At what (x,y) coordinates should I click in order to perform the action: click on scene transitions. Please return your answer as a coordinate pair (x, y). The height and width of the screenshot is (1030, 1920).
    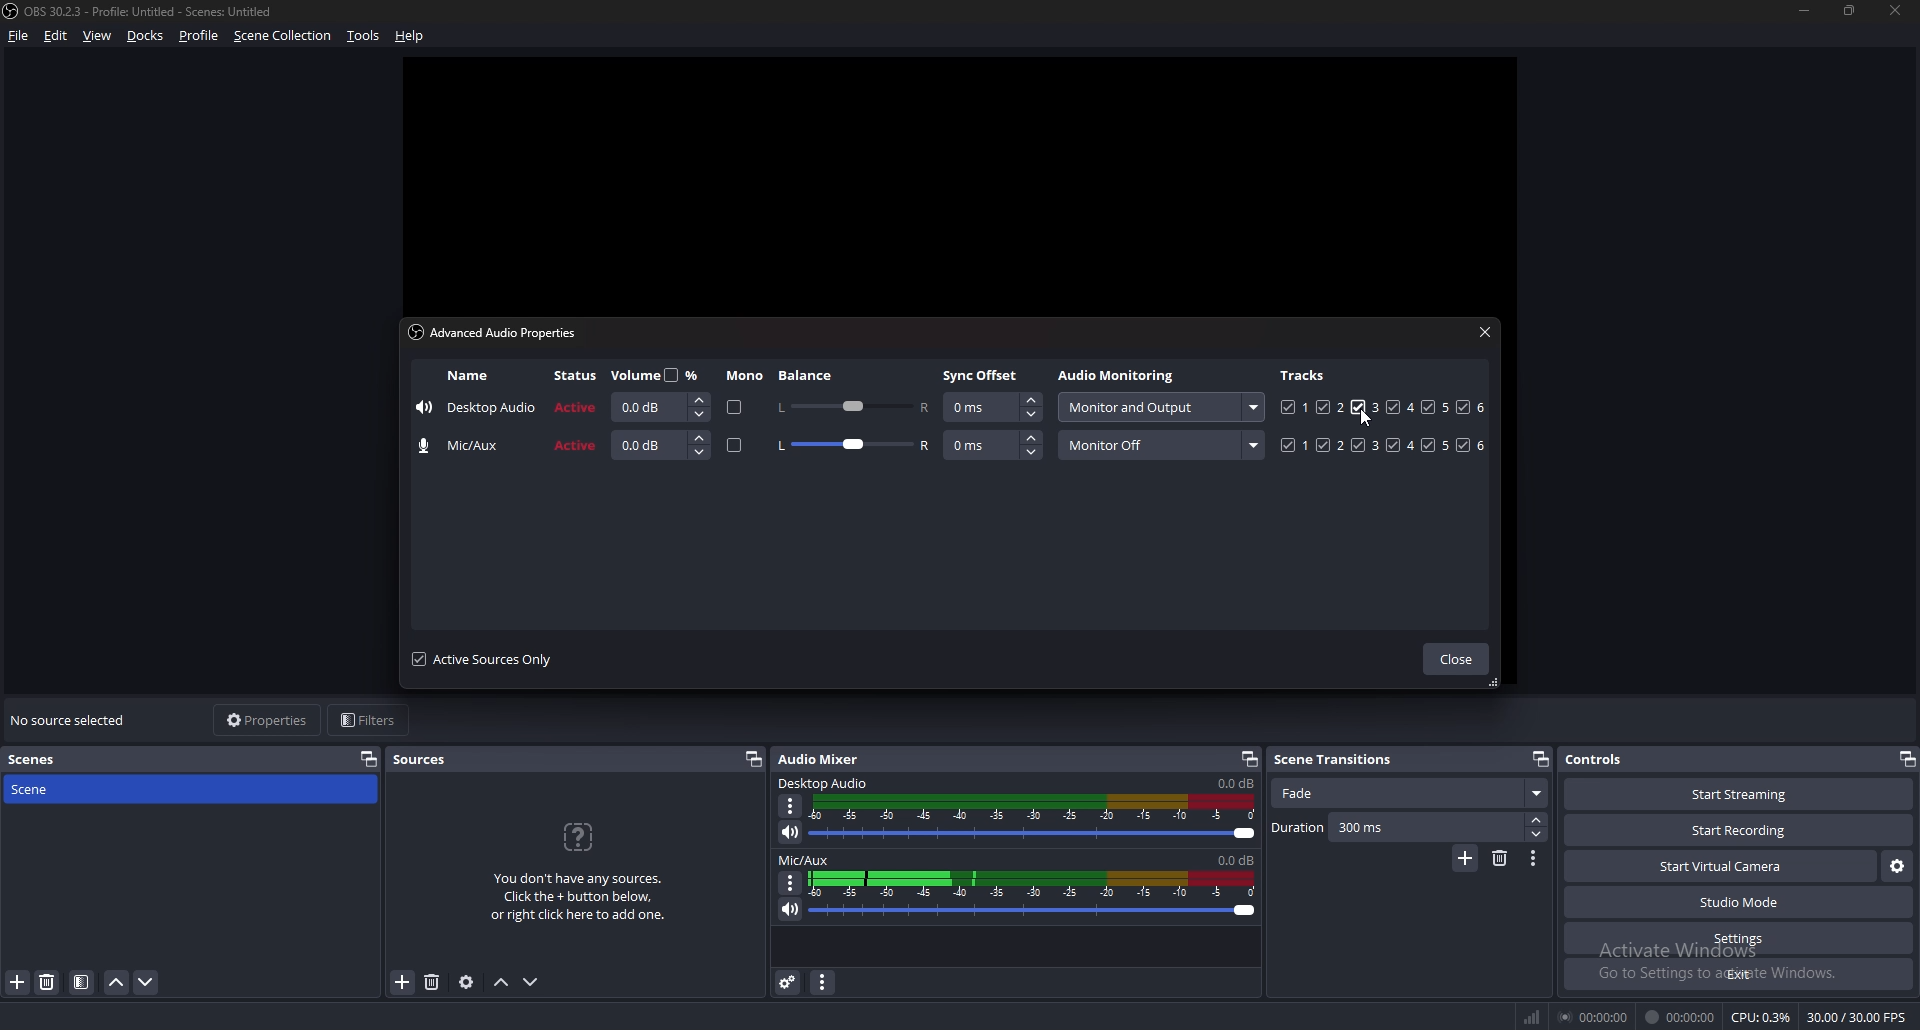
    Looking at the image, I should click on (1344, 758).